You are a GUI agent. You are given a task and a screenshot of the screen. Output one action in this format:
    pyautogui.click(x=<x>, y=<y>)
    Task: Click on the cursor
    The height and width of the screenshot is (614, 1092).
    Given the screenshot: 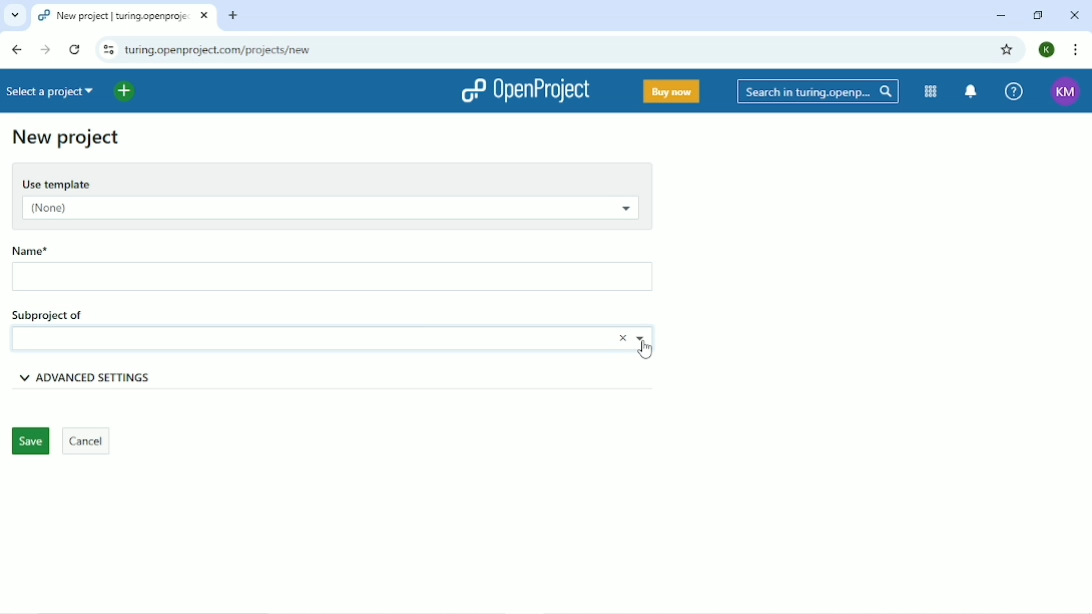 What is the action you would take?
    pyautogui.click(x=648, y=352)
    